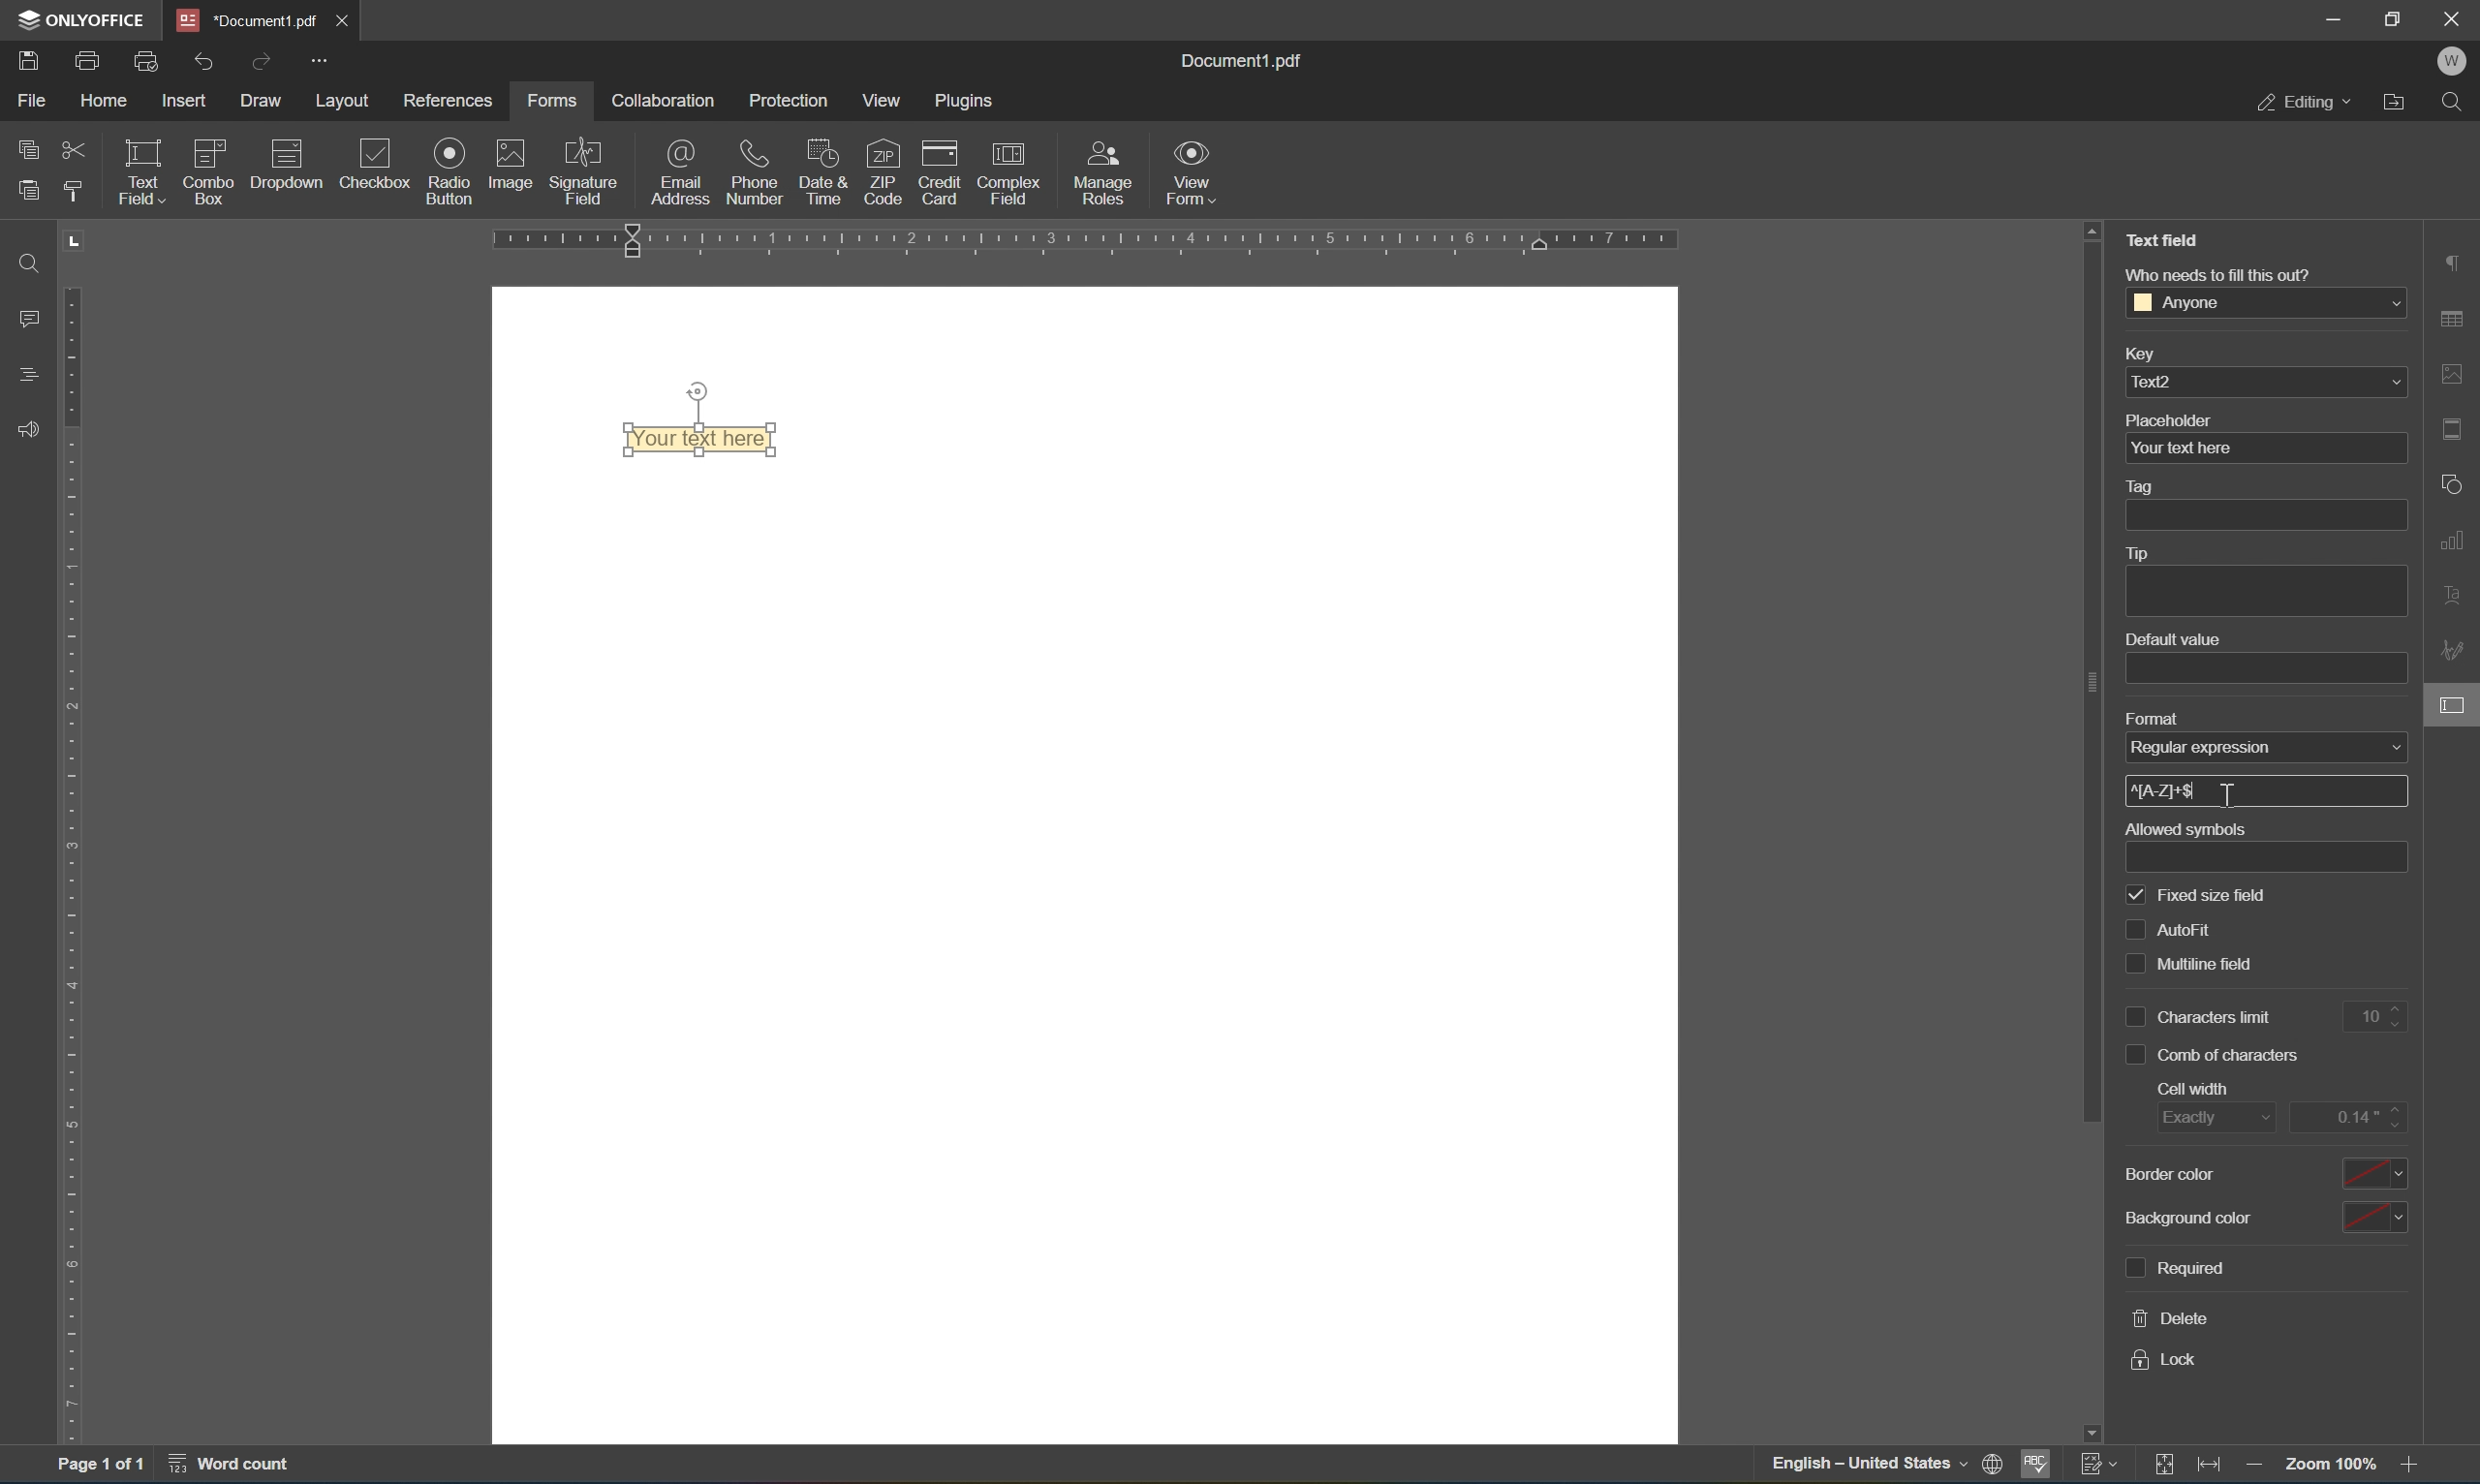  What do you see at coordinates (20, 373) in the screenshot?
I see `headings` at bounding box center [20, 373].